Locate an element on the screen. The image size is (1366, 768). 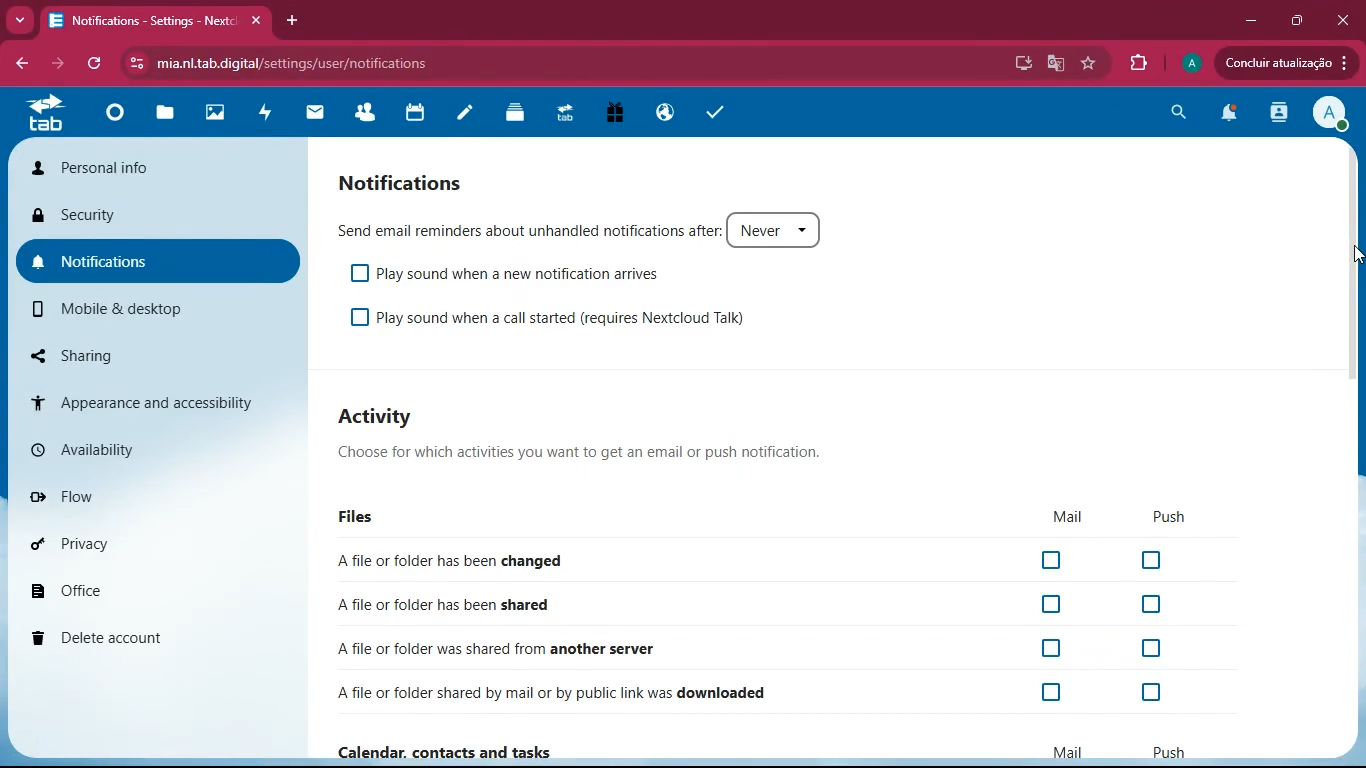
forward is located at coordinates (55, 62).